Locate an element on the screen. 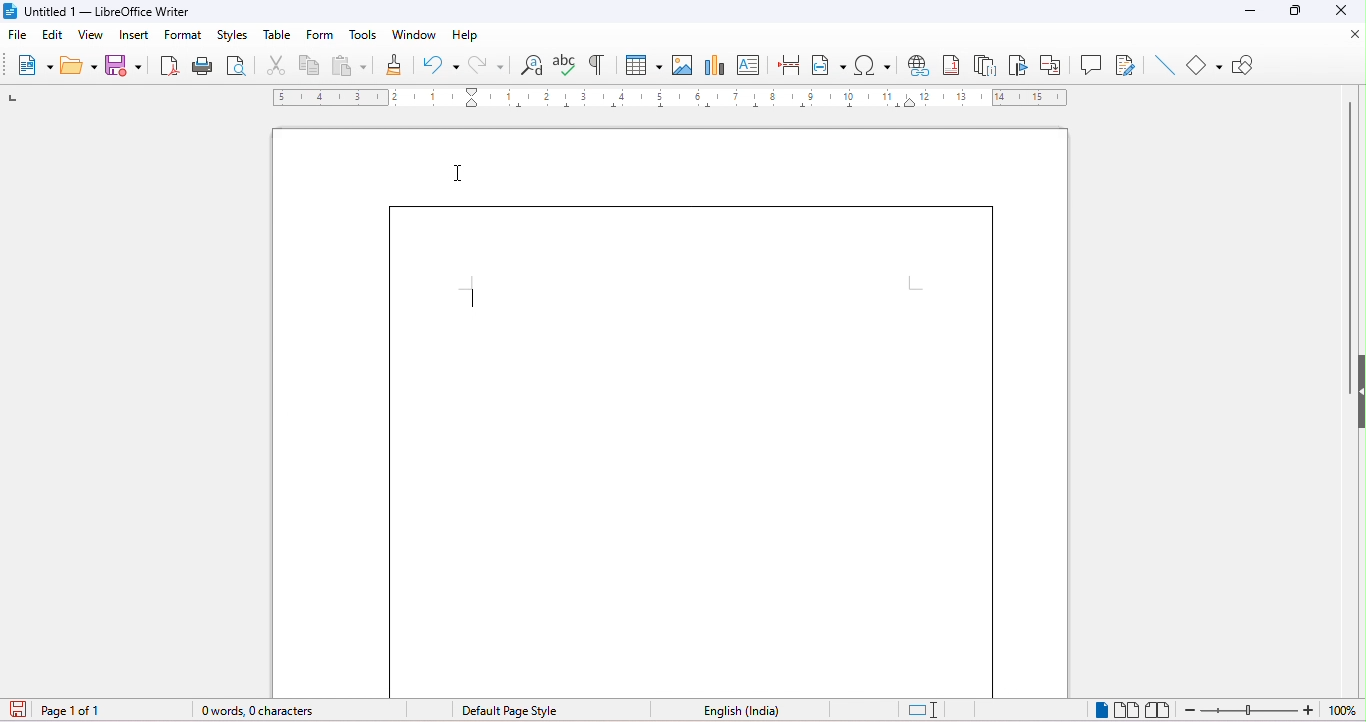 The width and height of the screenshot is (1366, 722). close is located at coordinates (1346, 11).